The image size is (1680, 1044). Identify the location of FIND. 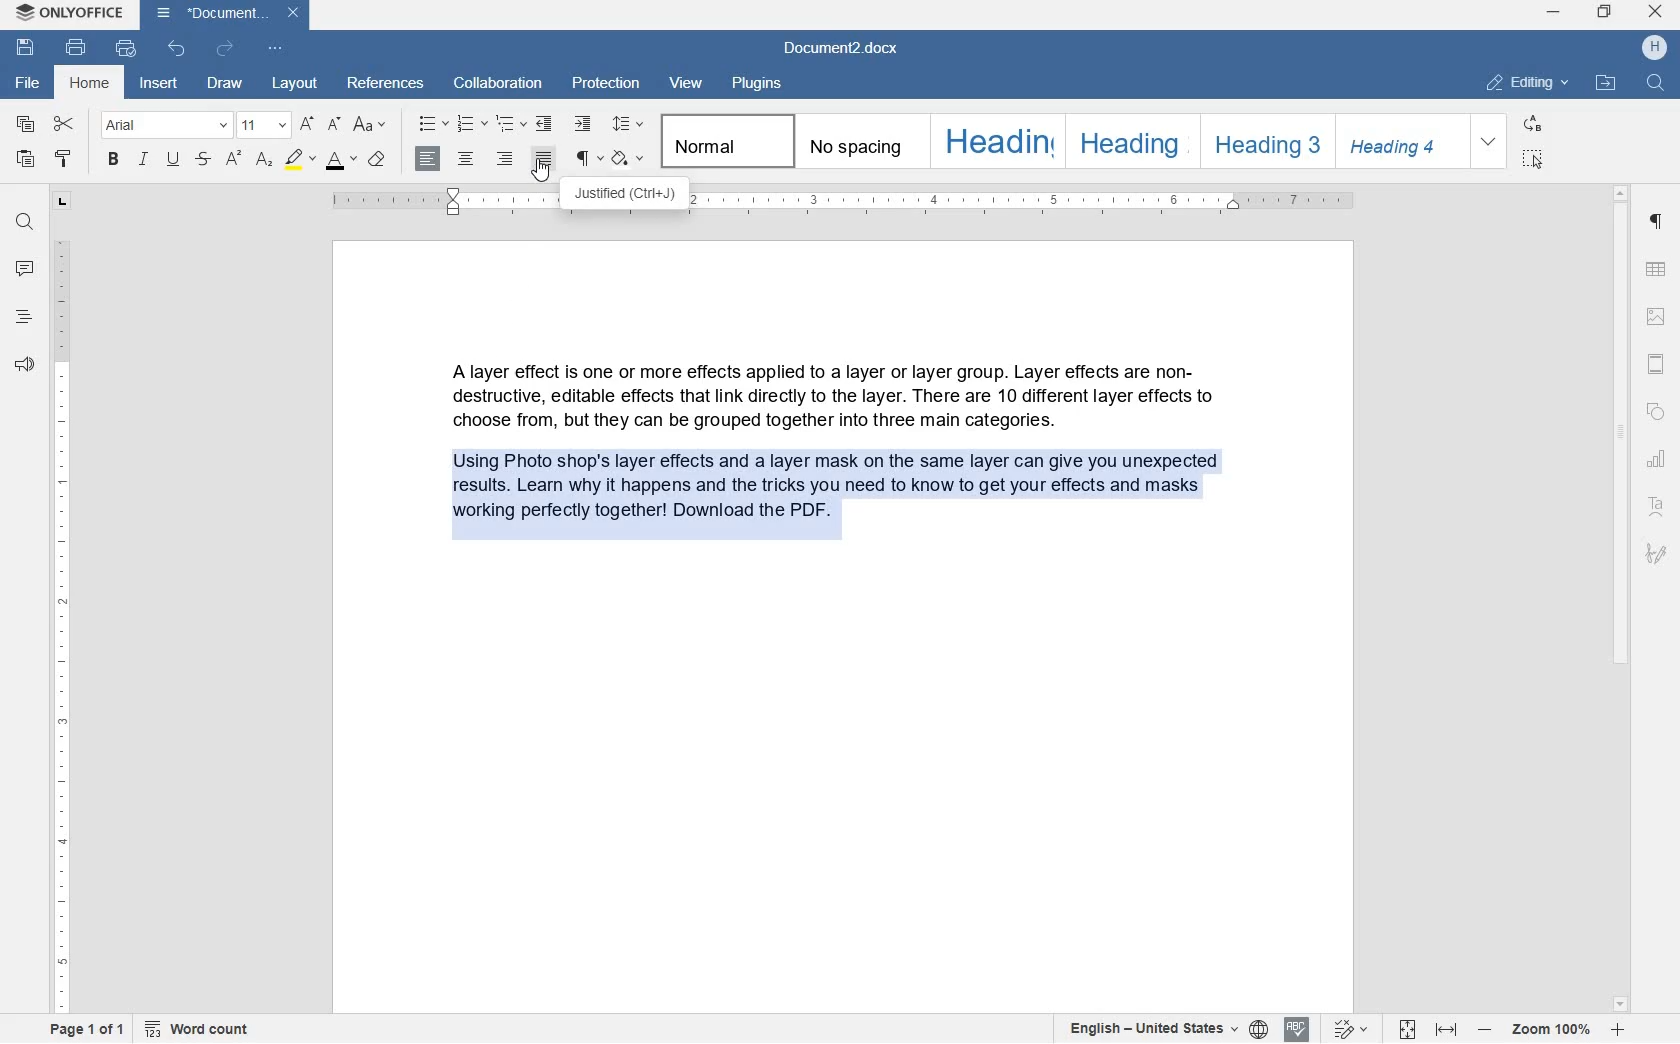
(1656, 84).